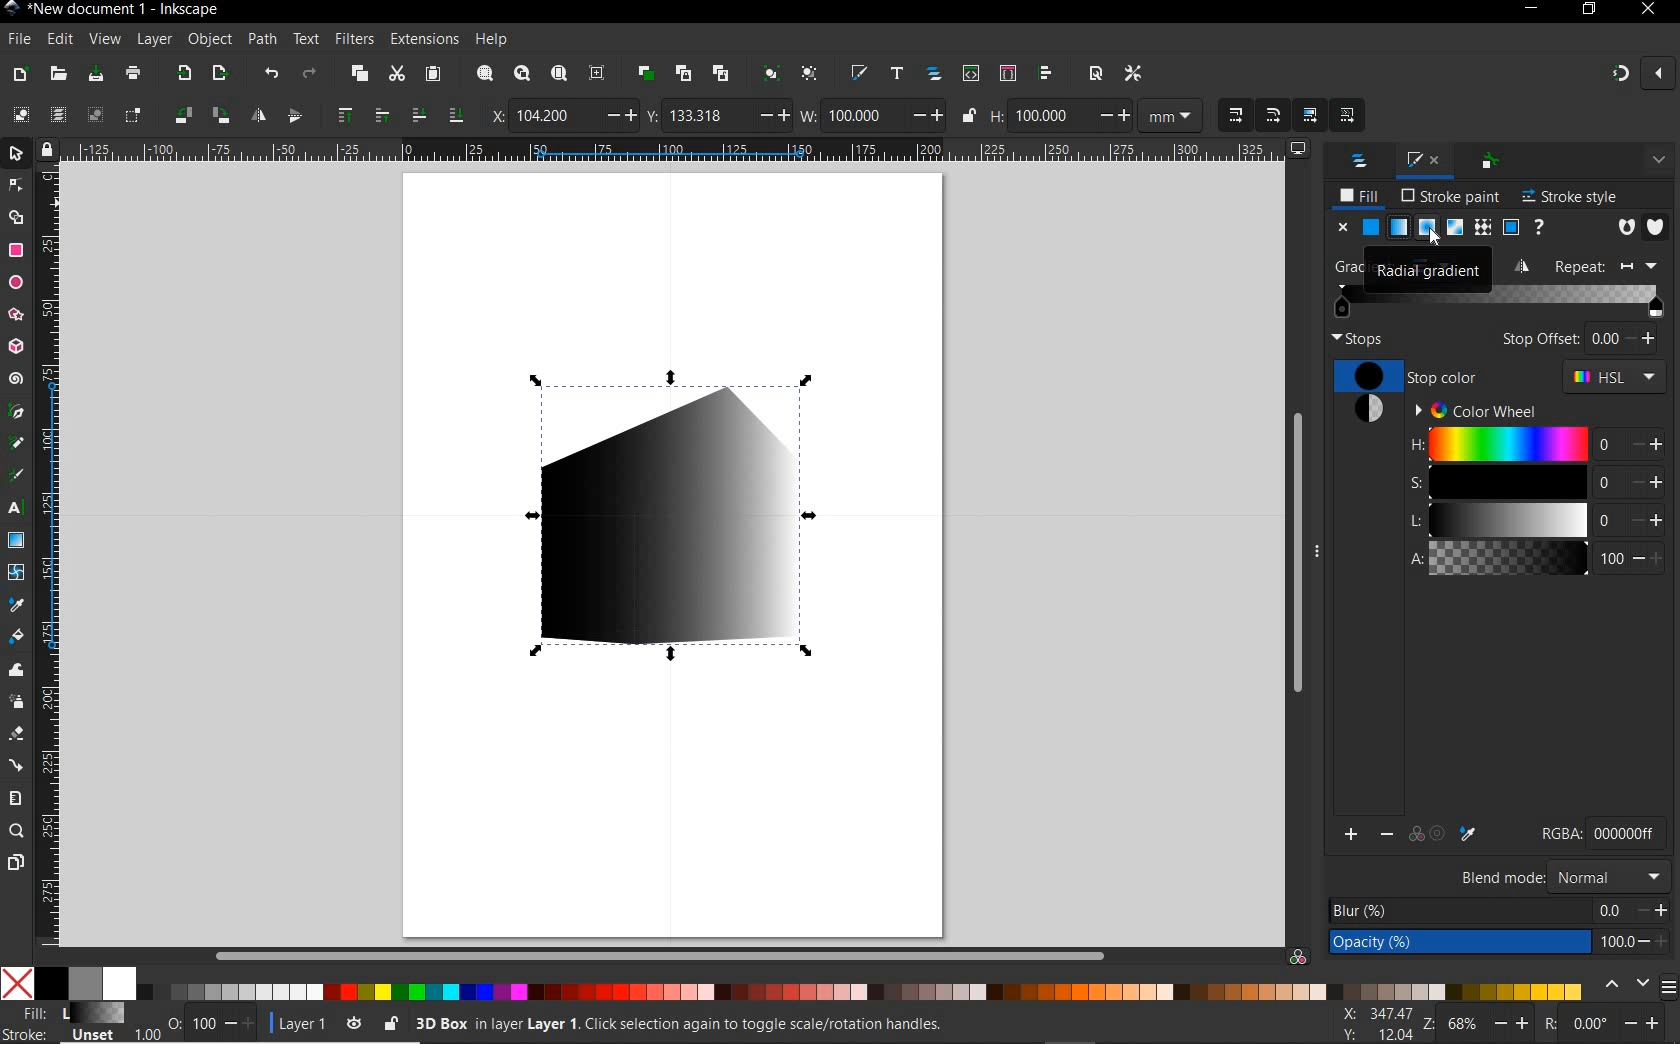 The height and width of the screenshot is (1044, 1680). I want to click on star tool, so click(17, 317).